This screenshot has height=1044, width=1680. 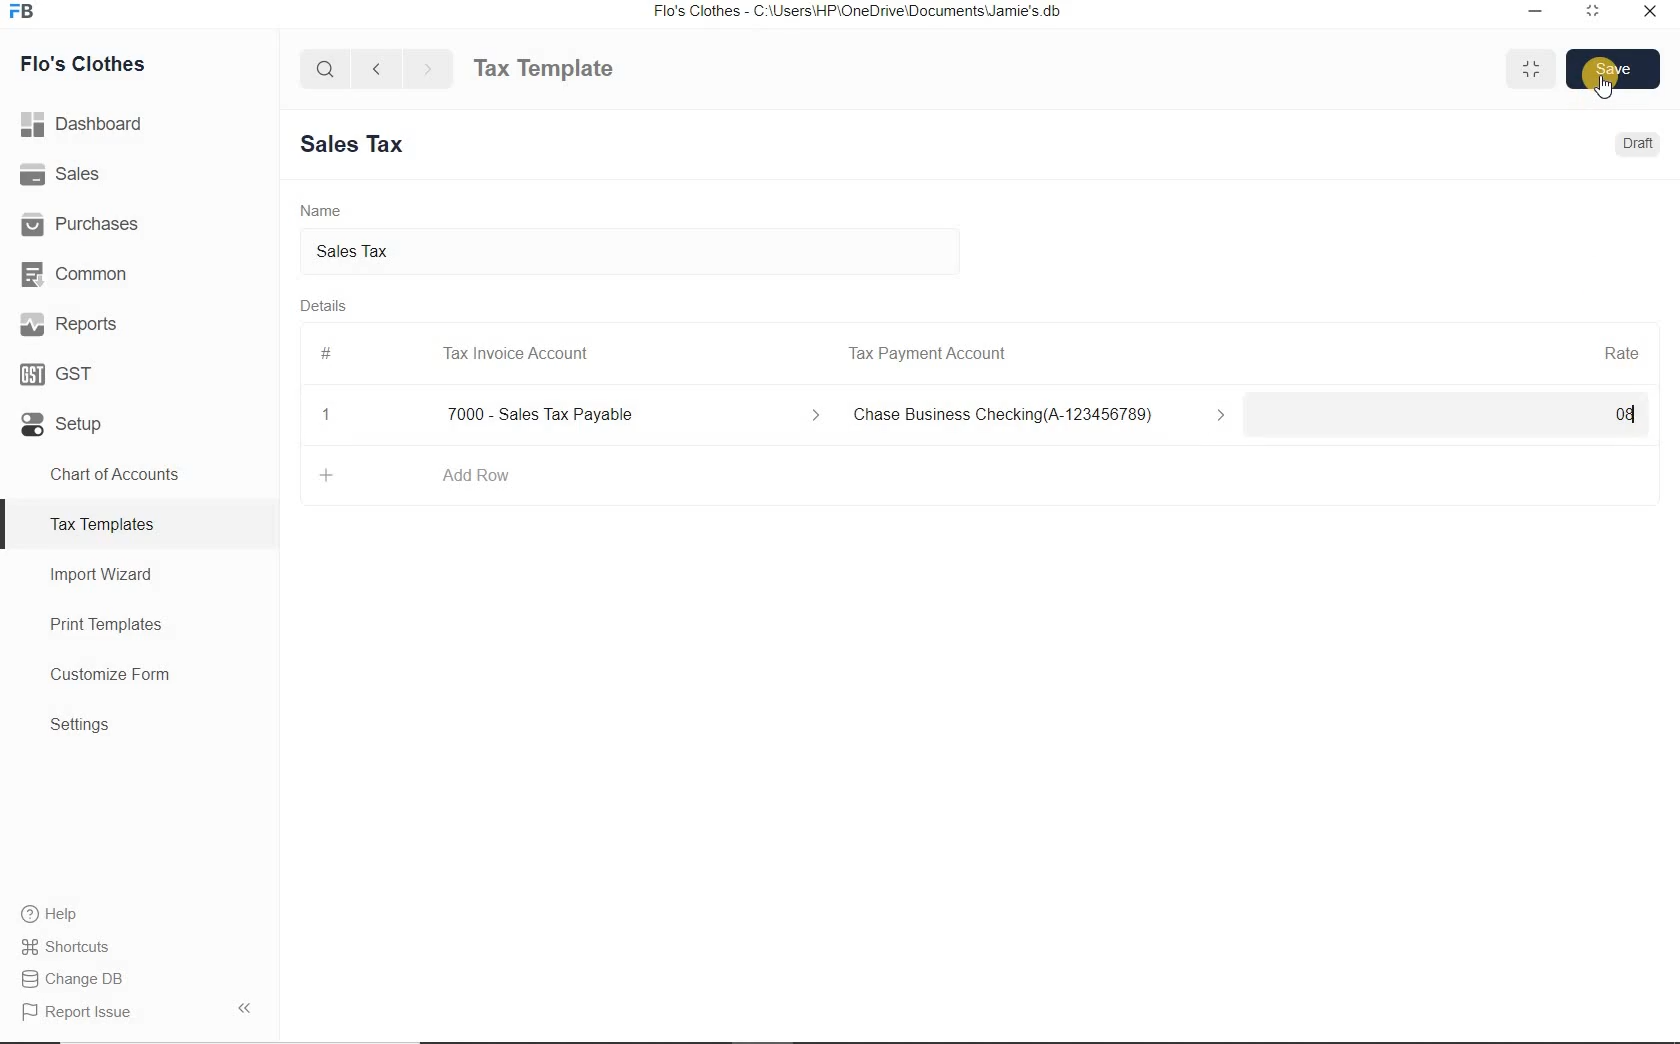 I want to click on 7000 - Sales Tax Payable, so click(x=628, y=415).